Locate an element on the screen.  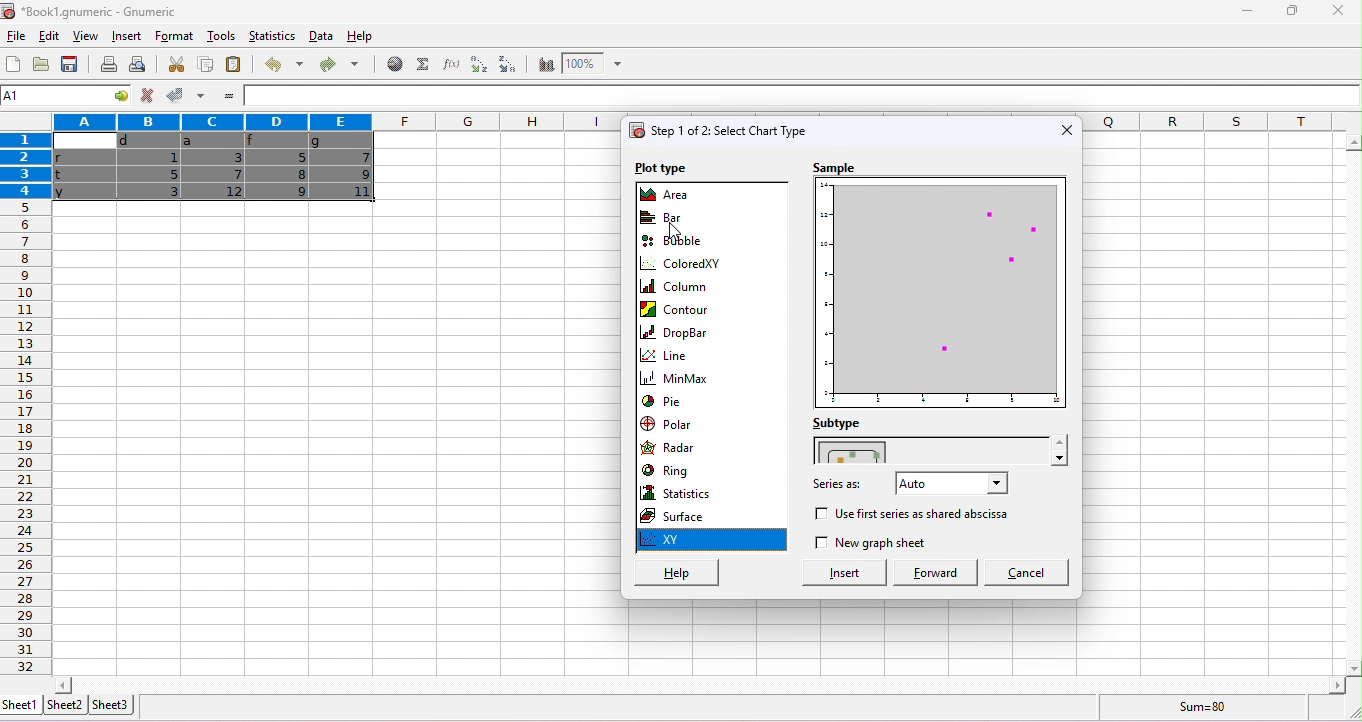
sheet3 is located at coordinates (113, 704).